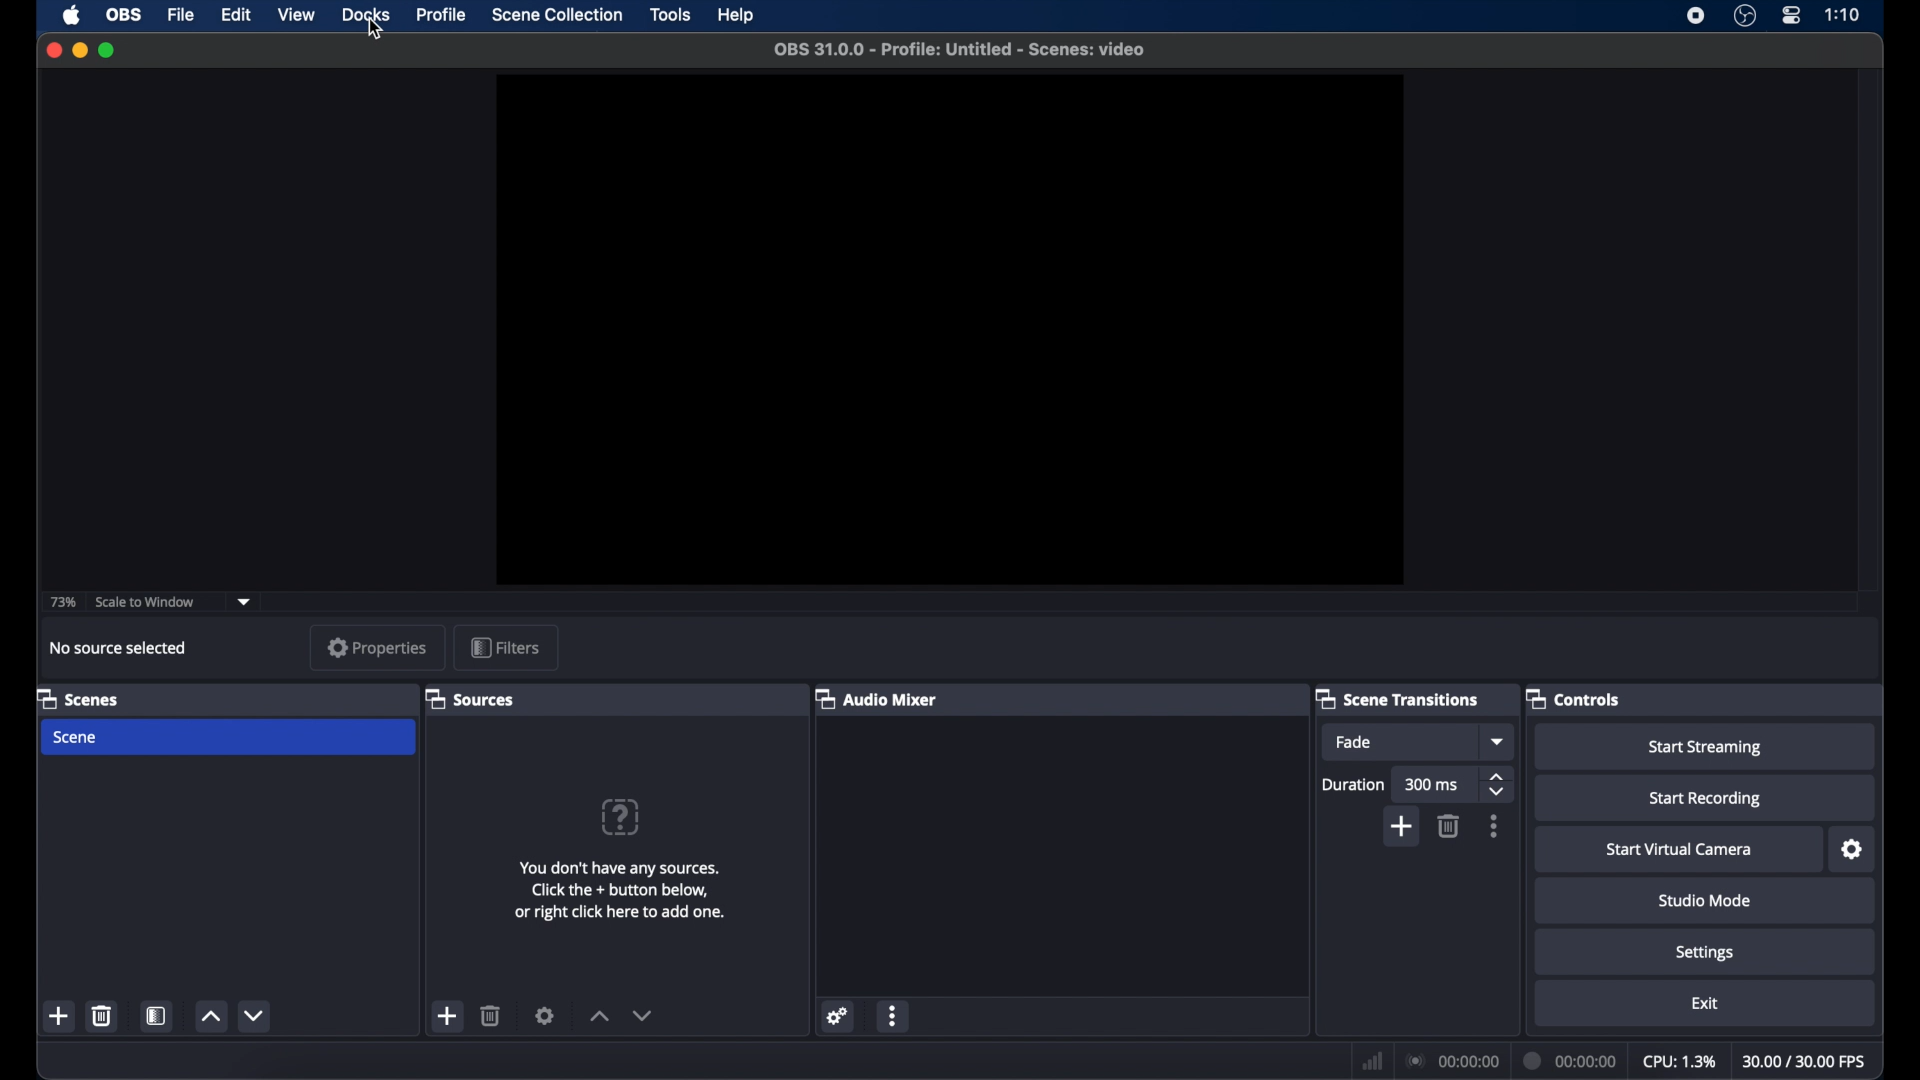 The image size is (1920, 1080). Describe the element at coordinates (79, 50) in the screenshot. I see `minimize` at that location.